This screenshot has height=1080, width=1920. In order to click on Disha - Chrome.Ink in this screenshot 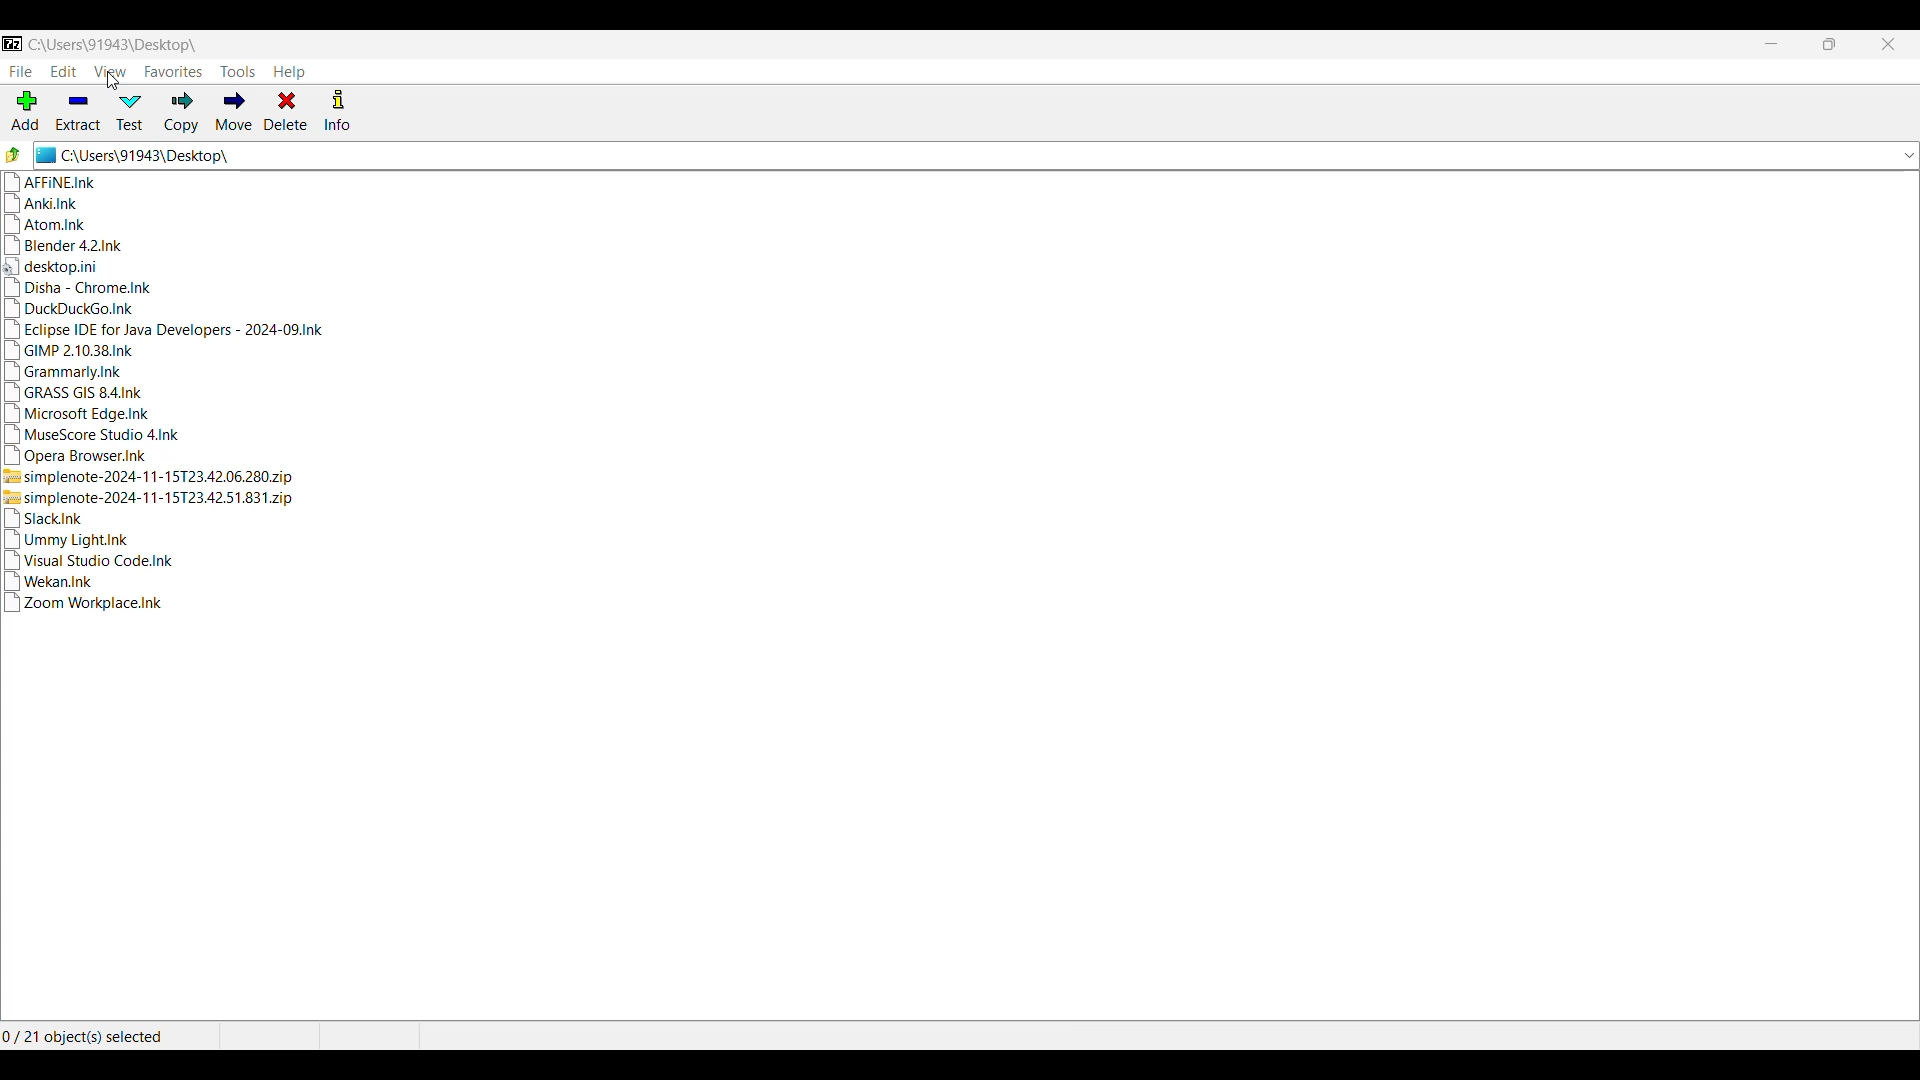, I will do `click(78, 288)`.